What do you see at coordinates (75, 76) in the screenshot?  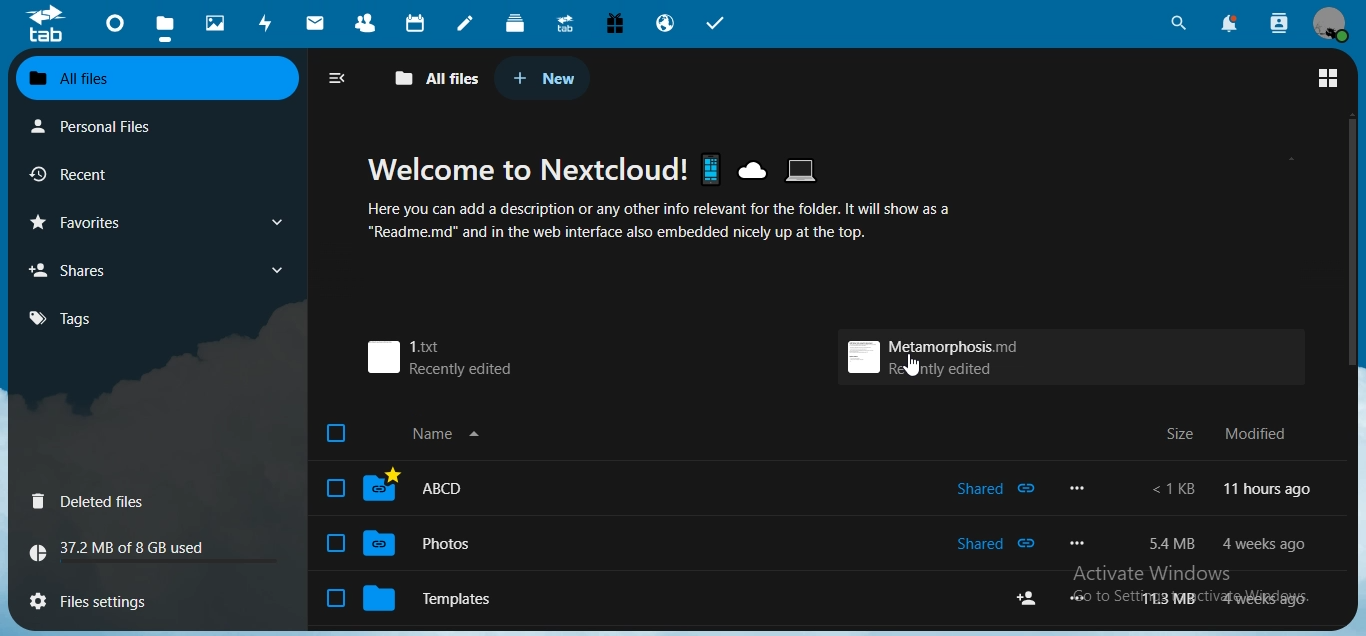 I see `all files` at bounding box center [75, 76].